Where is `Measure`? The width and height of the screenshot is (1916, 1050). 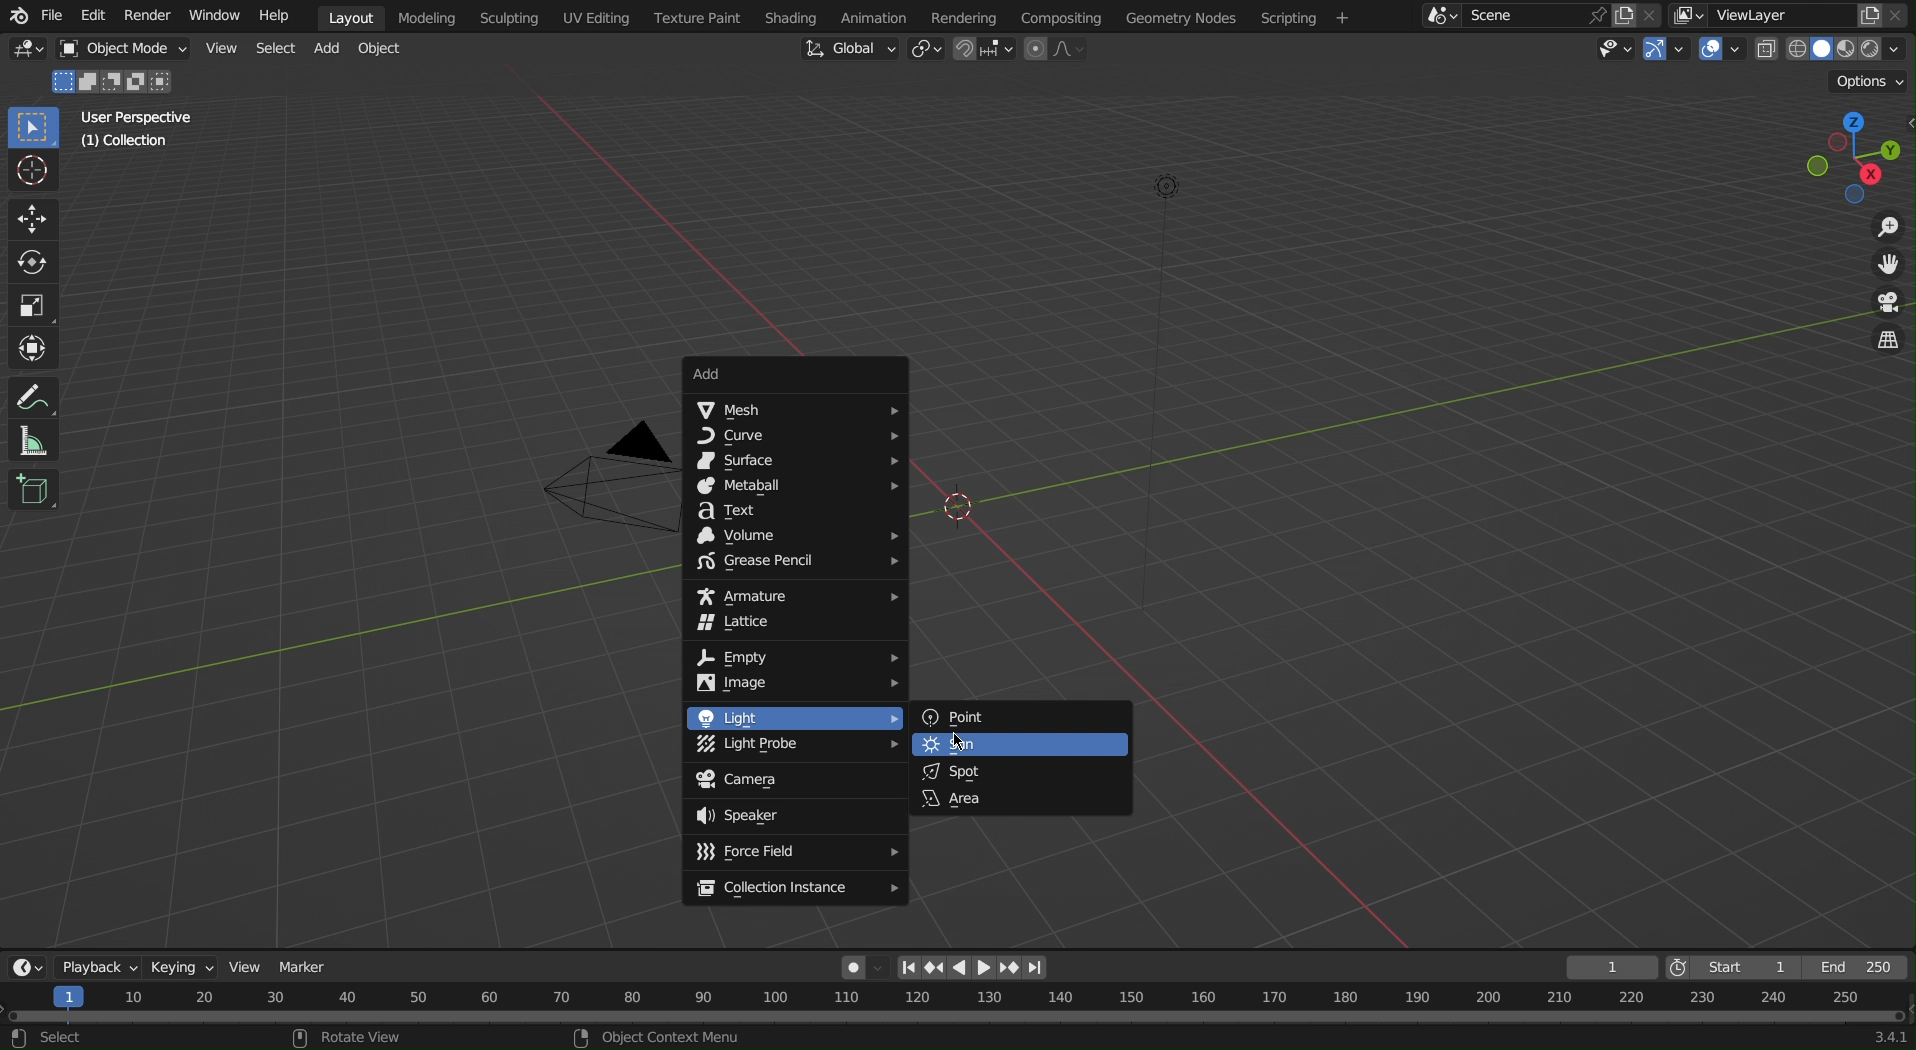
Measure is located at coordinates (37, 440).